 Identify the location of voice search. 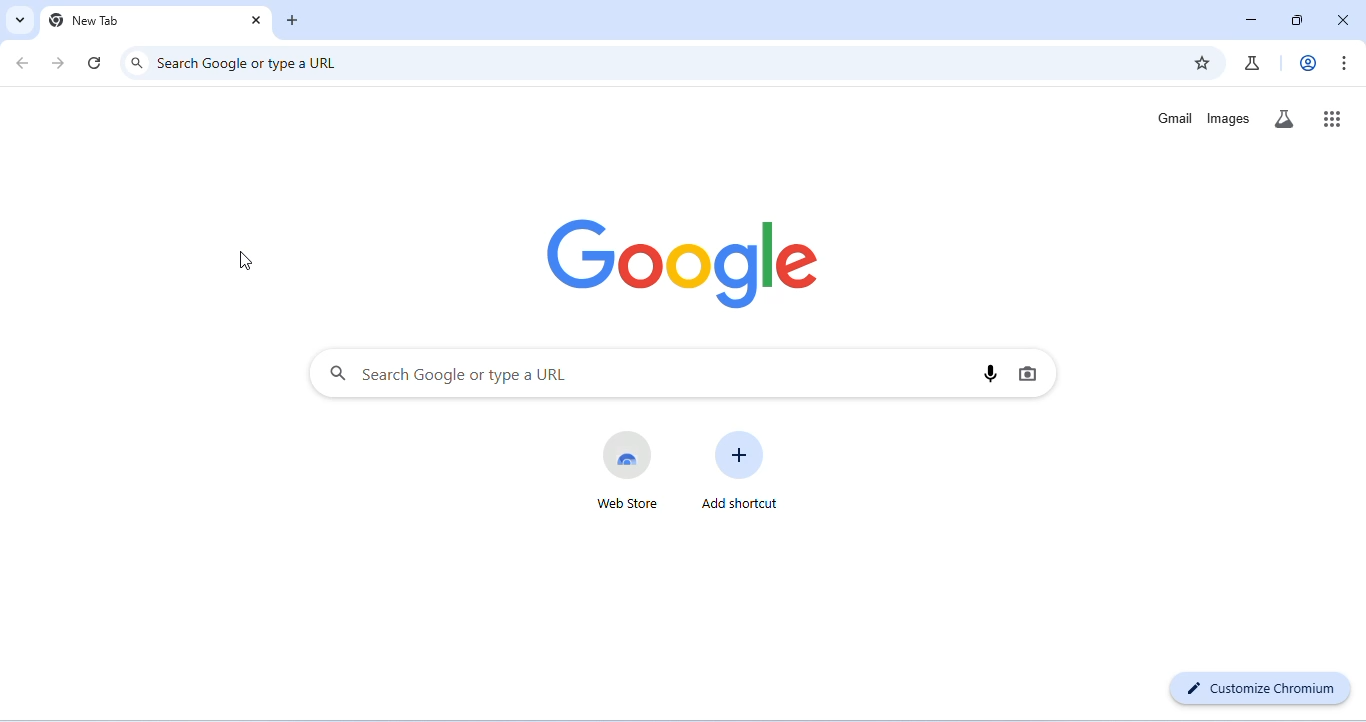
(991, 374).